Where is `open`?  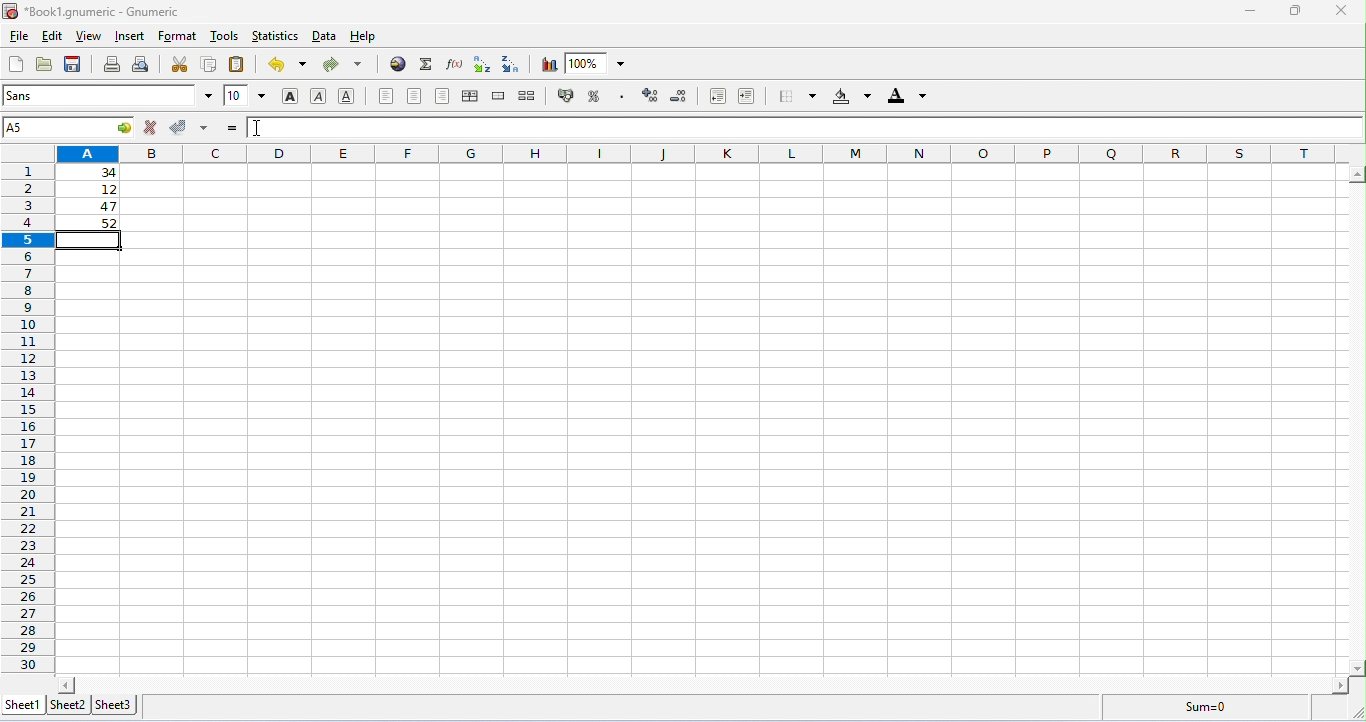
open is located at coordinates (44, 64).